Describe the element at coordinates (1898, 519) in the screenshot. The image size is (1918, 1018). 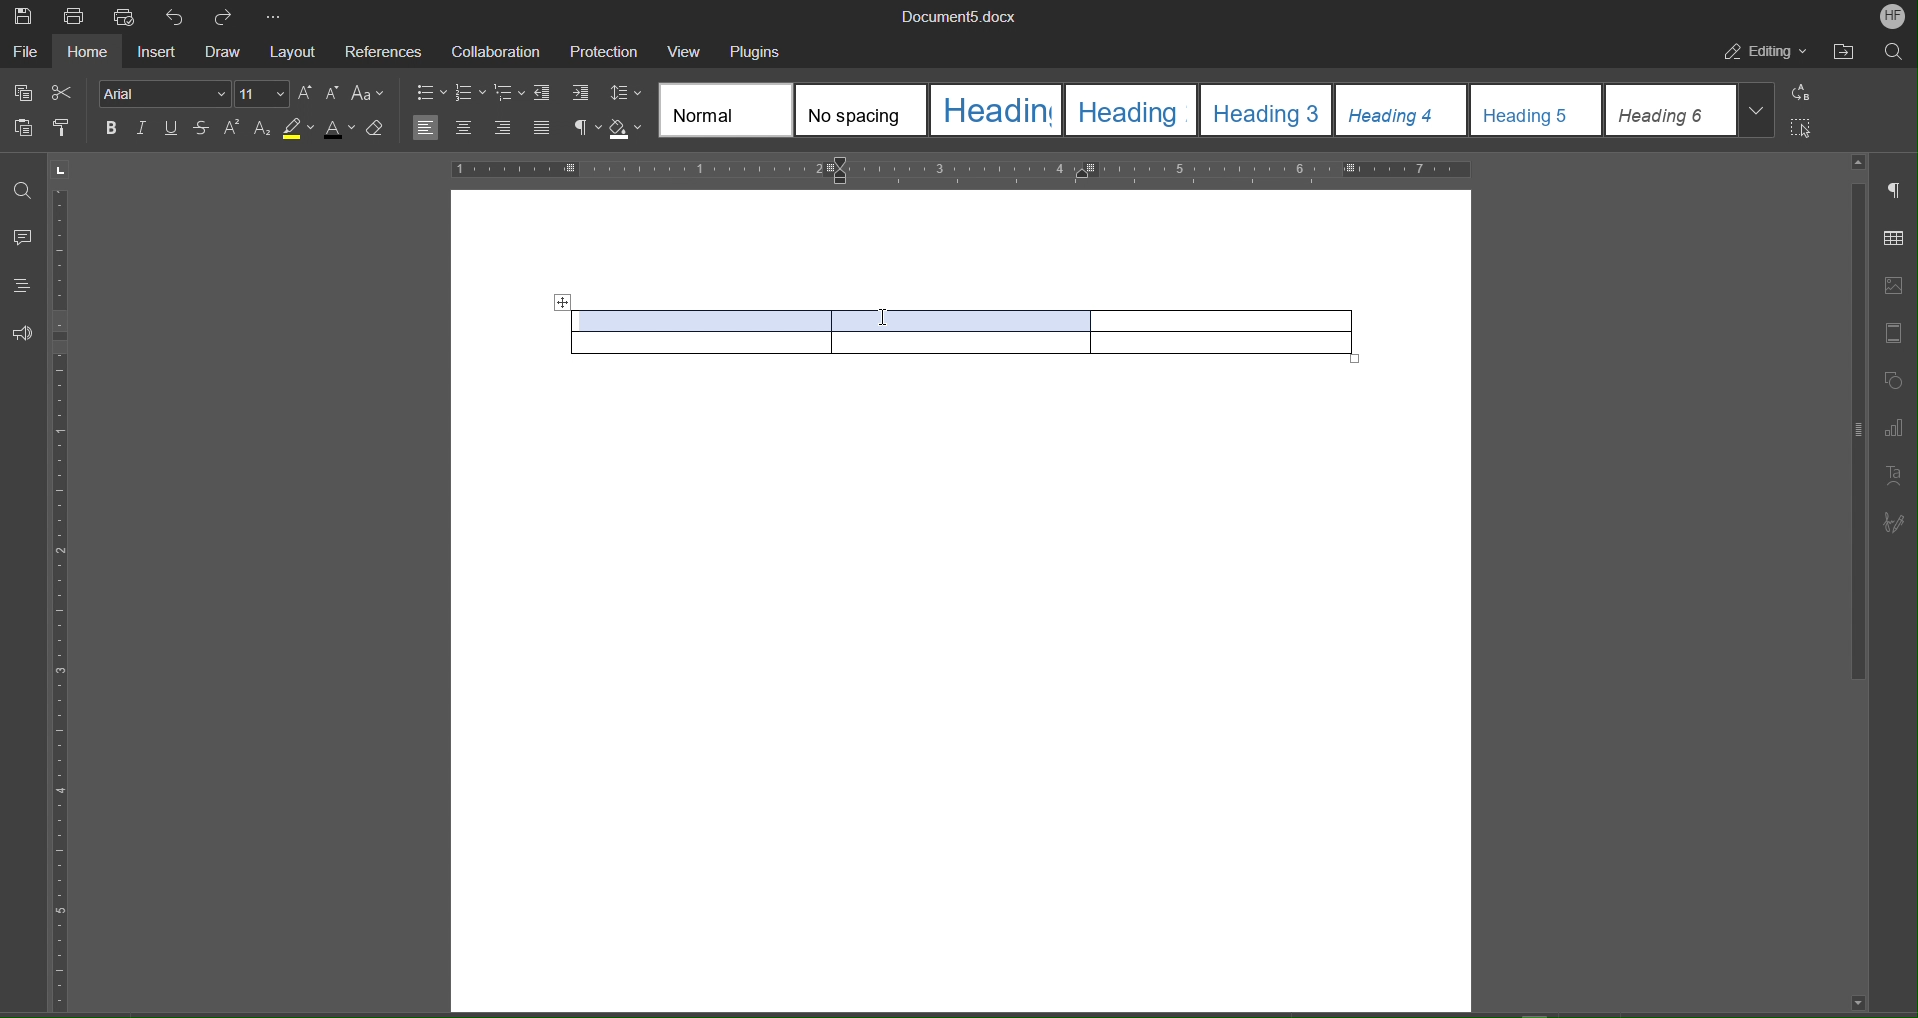
I see `Signature` at that location.